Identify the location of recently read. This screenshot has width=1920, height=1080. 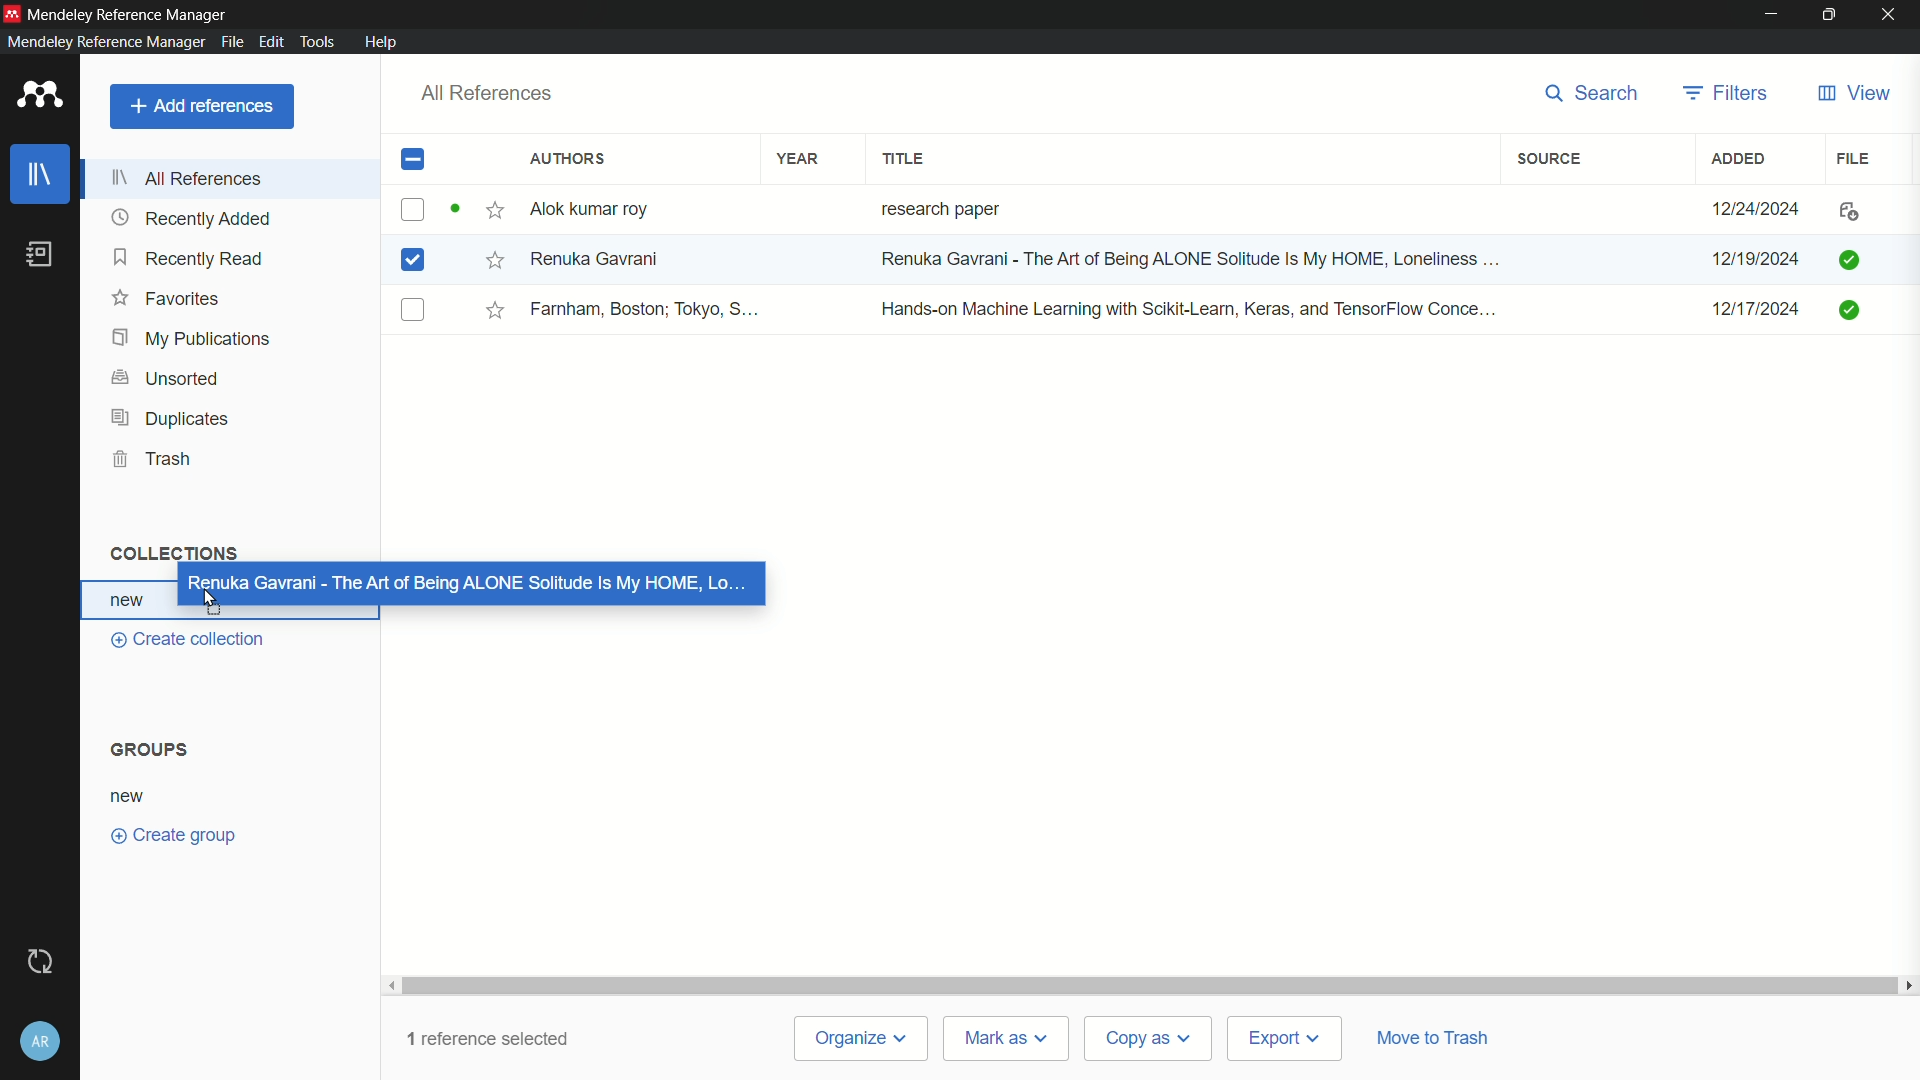
(191, 258).